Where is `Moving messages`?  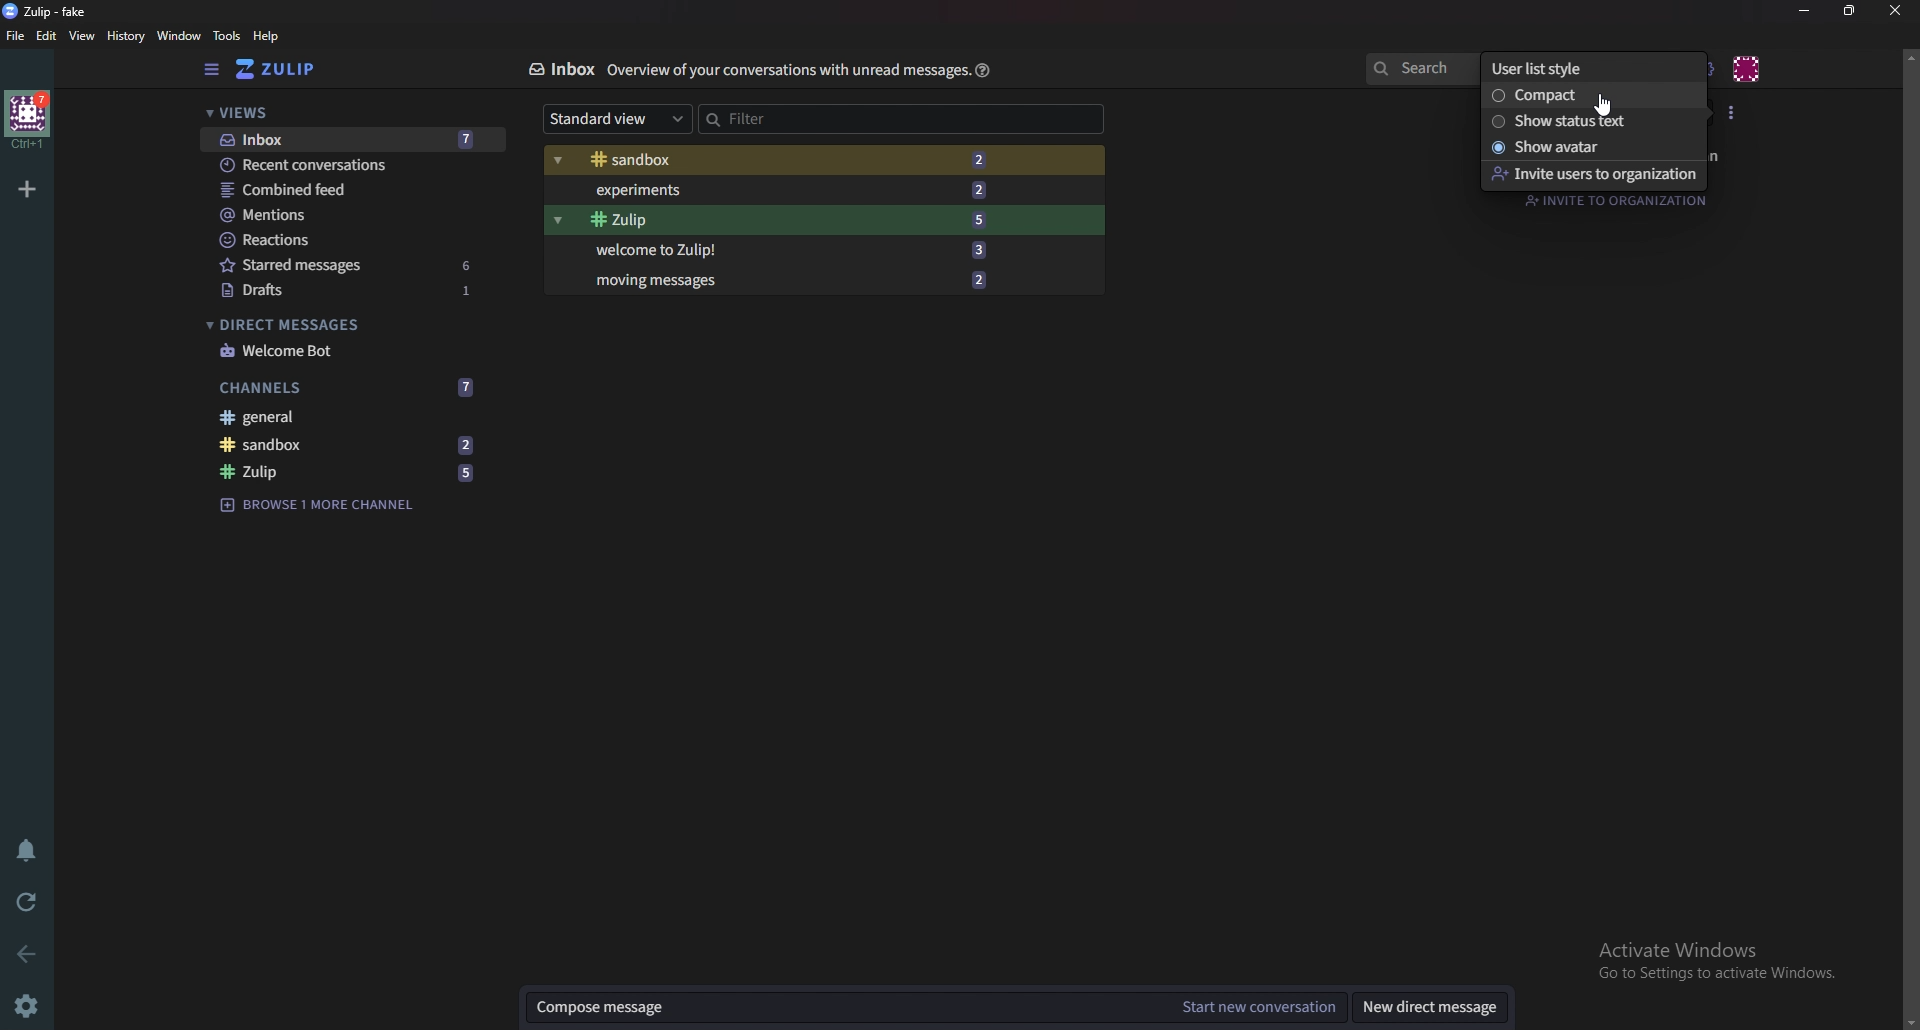
Moving messages is located at coordinates (808, 280).